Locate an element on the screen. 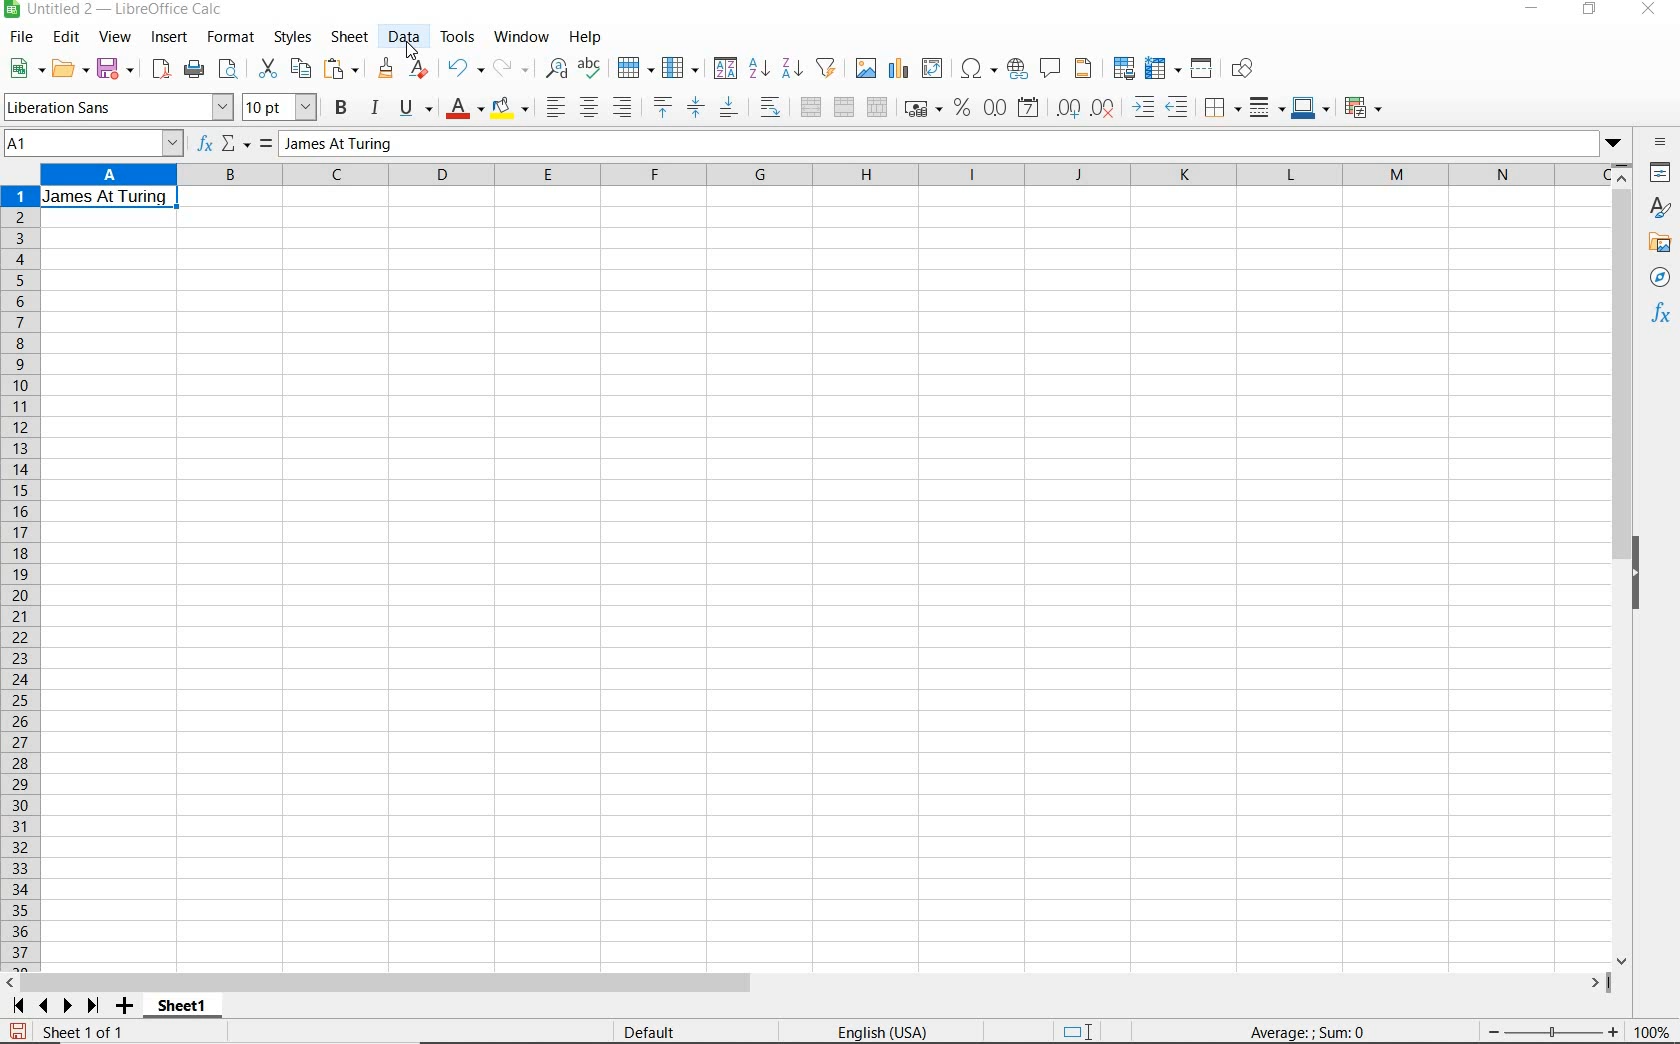  hide is located at coordinates (1642, 573).